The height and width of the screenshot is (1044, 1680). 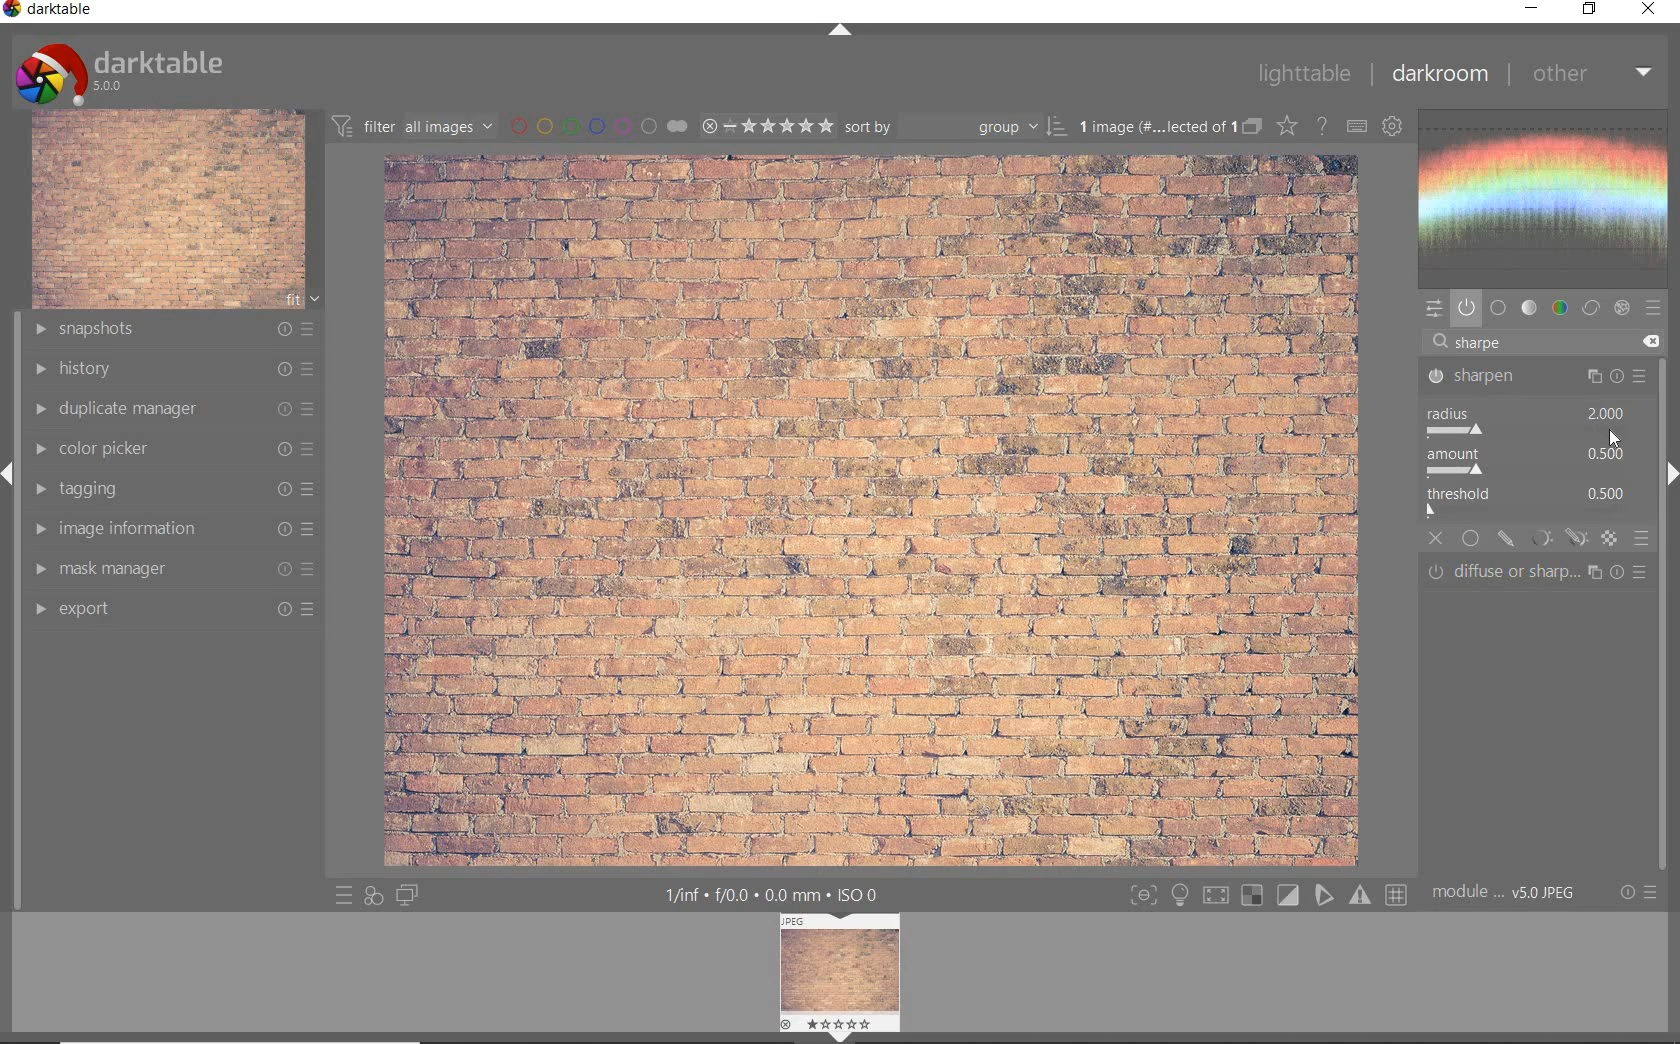 What do you see at coordinates (1654, 308) in the screenshot?
I see `preset` at bounding box center [1654, 308].